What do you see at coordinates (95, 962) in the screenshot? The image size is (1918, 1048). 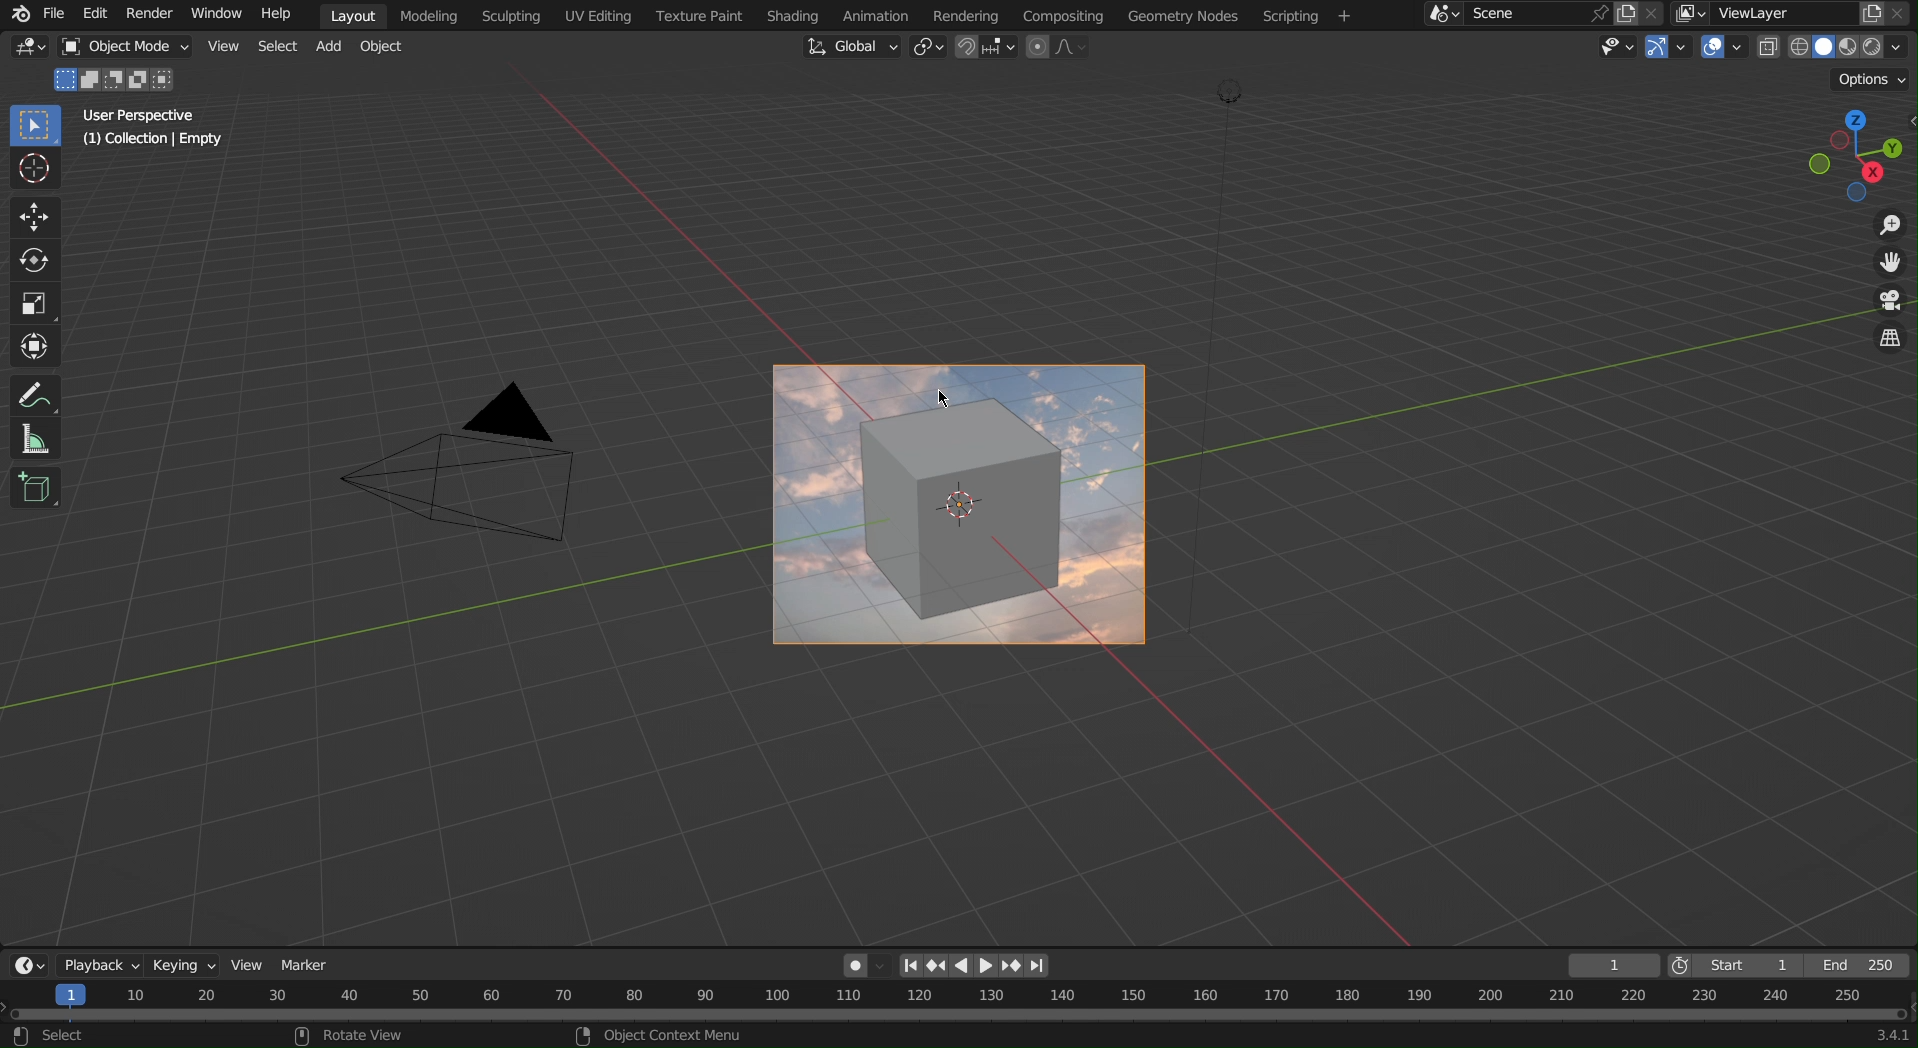 I see `Playback ` at bounding box center [95, 962].